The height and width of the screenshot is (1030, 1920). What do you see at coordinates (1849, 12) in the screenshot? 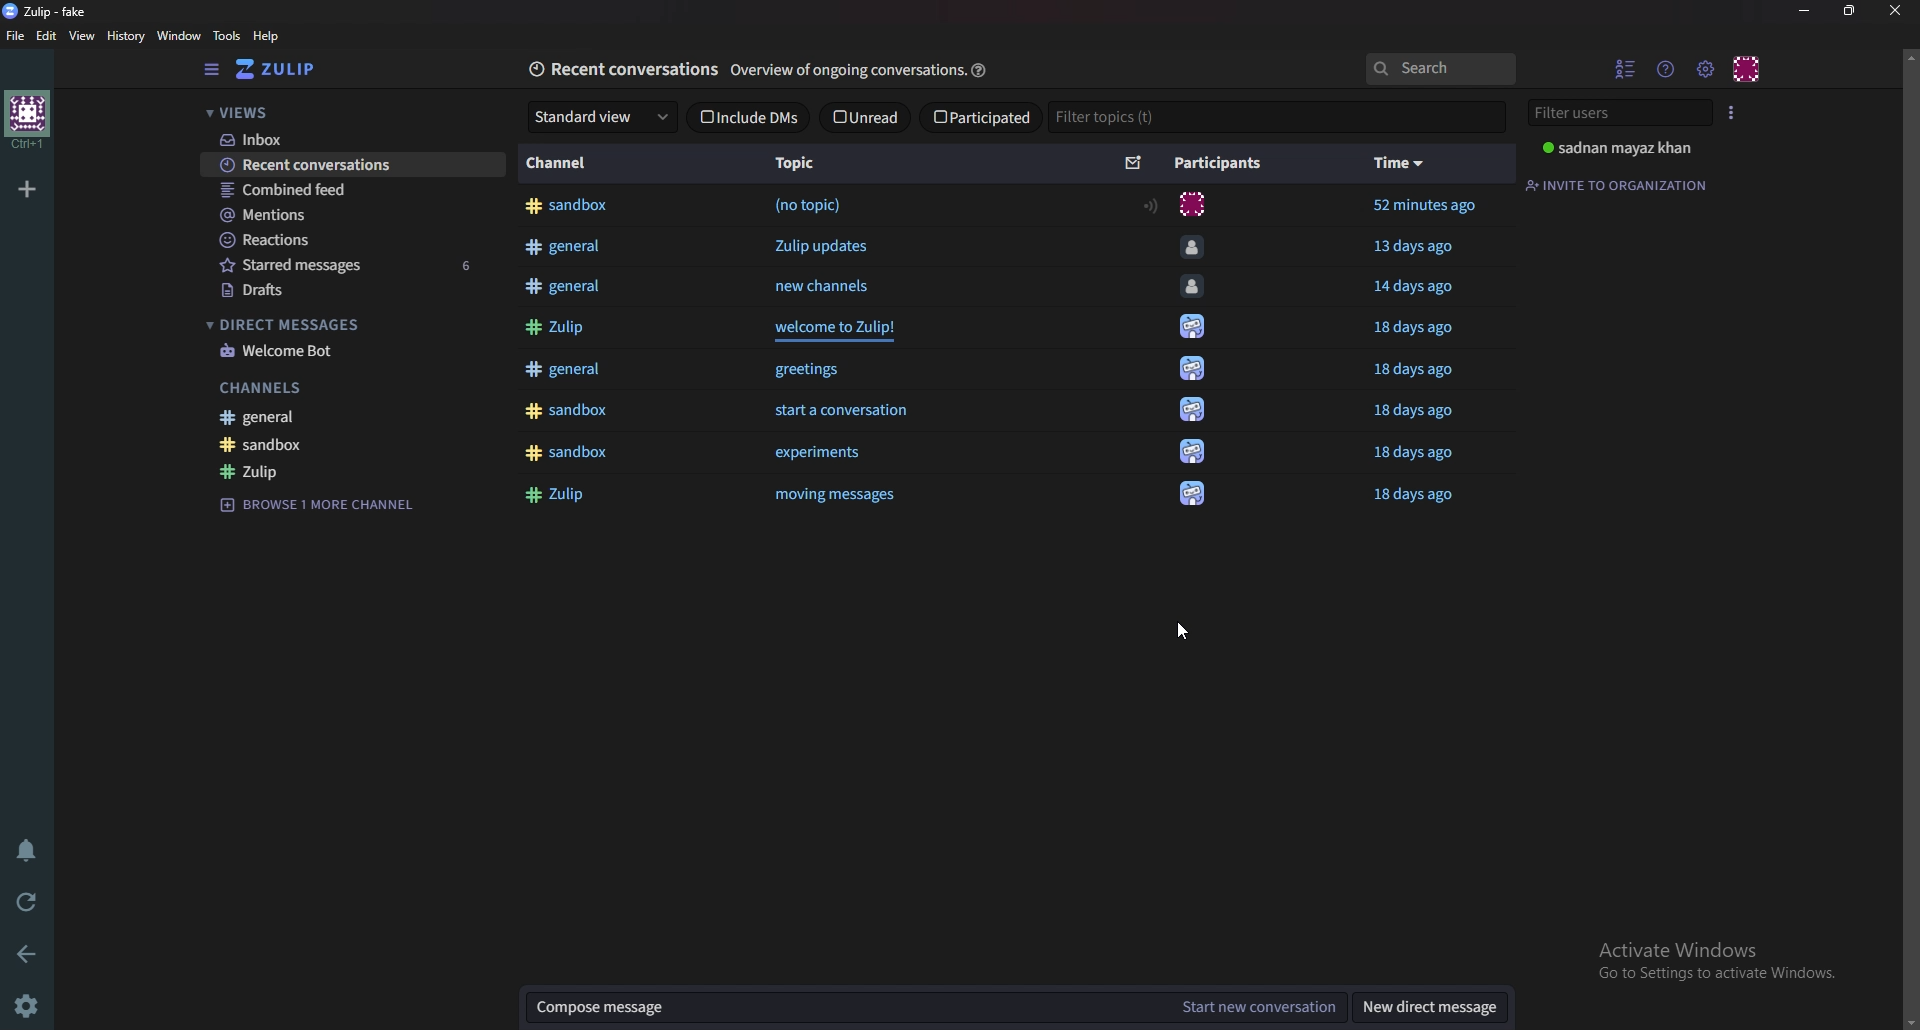
I see `Resize` at bounding box center [1849, 12].